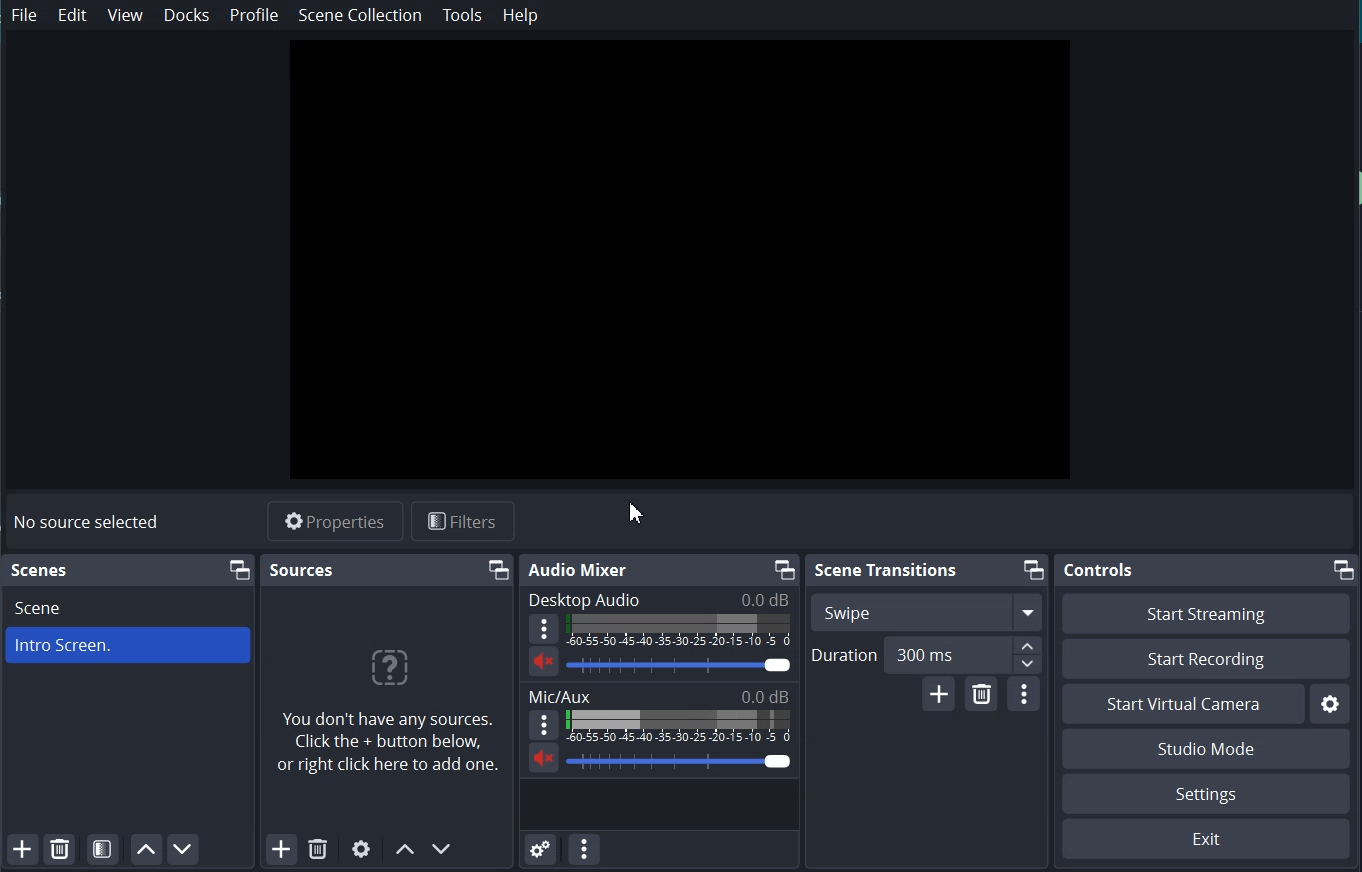 Image resolution: width=1362 pixels, height=872 pixels. What do you see at coordinates (938, 693) in the screenshot?
I see `Add configurable Transition` at bounding box center [938, 693].